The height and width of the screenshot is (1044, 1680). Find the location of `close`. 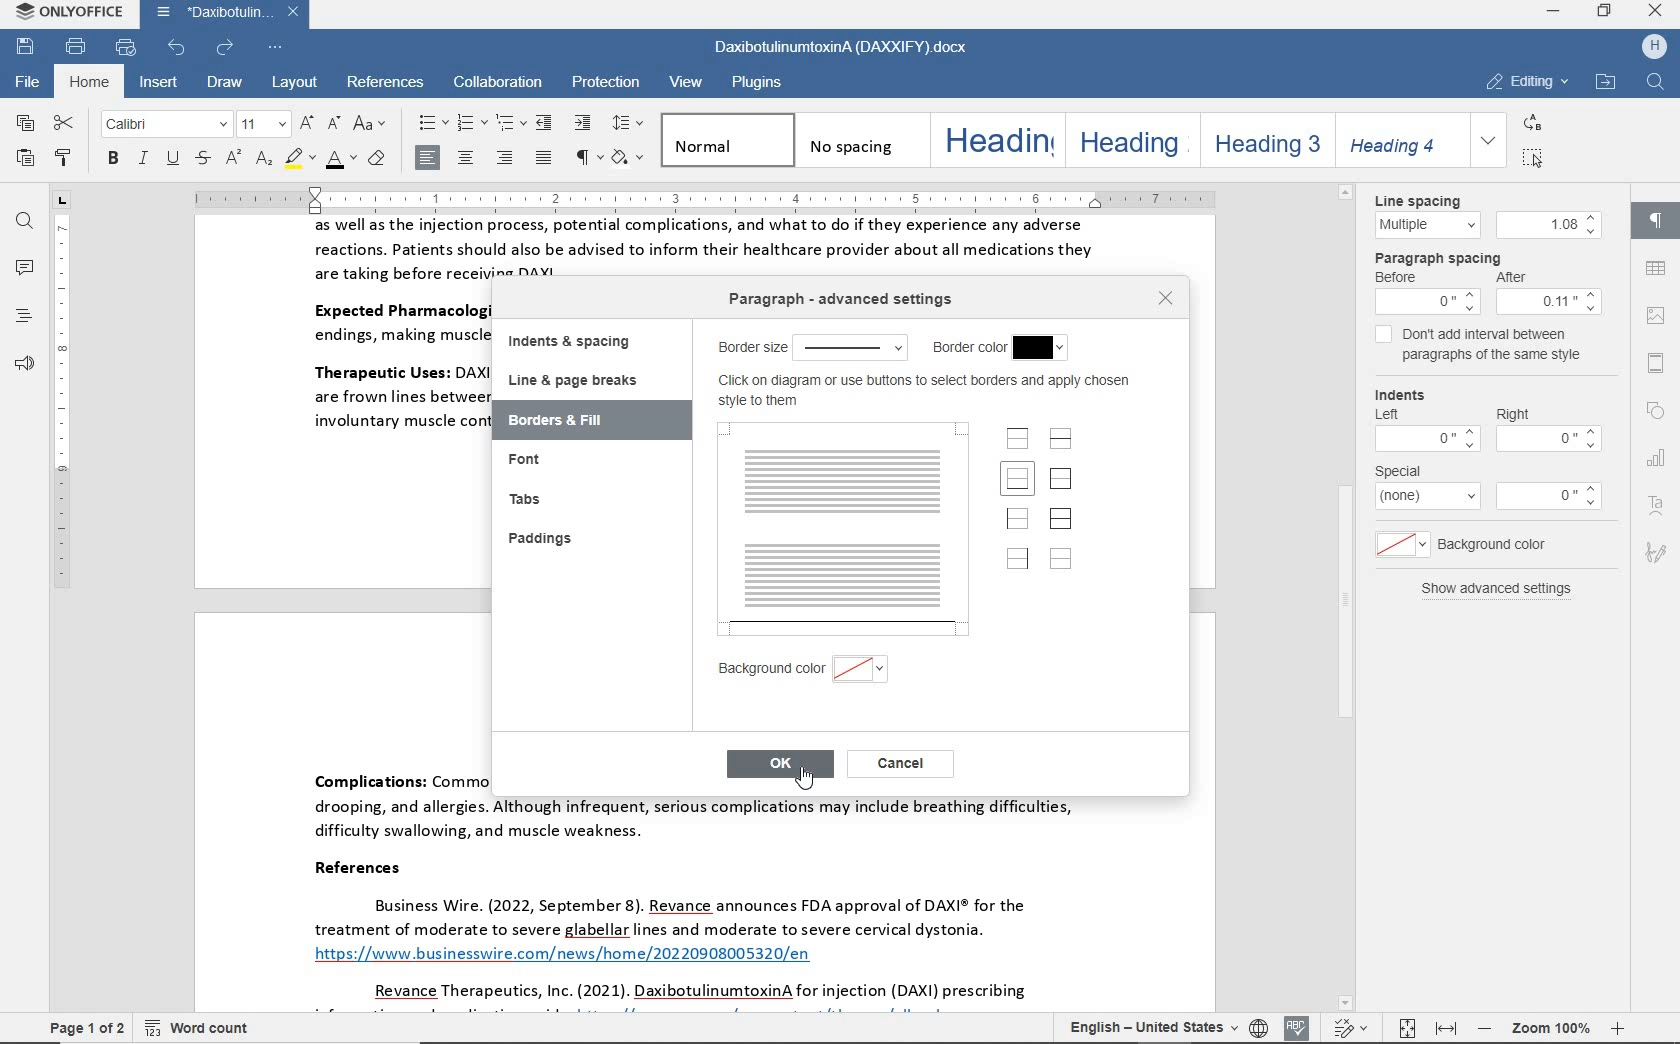

close is located at coordinates (1657, 11).